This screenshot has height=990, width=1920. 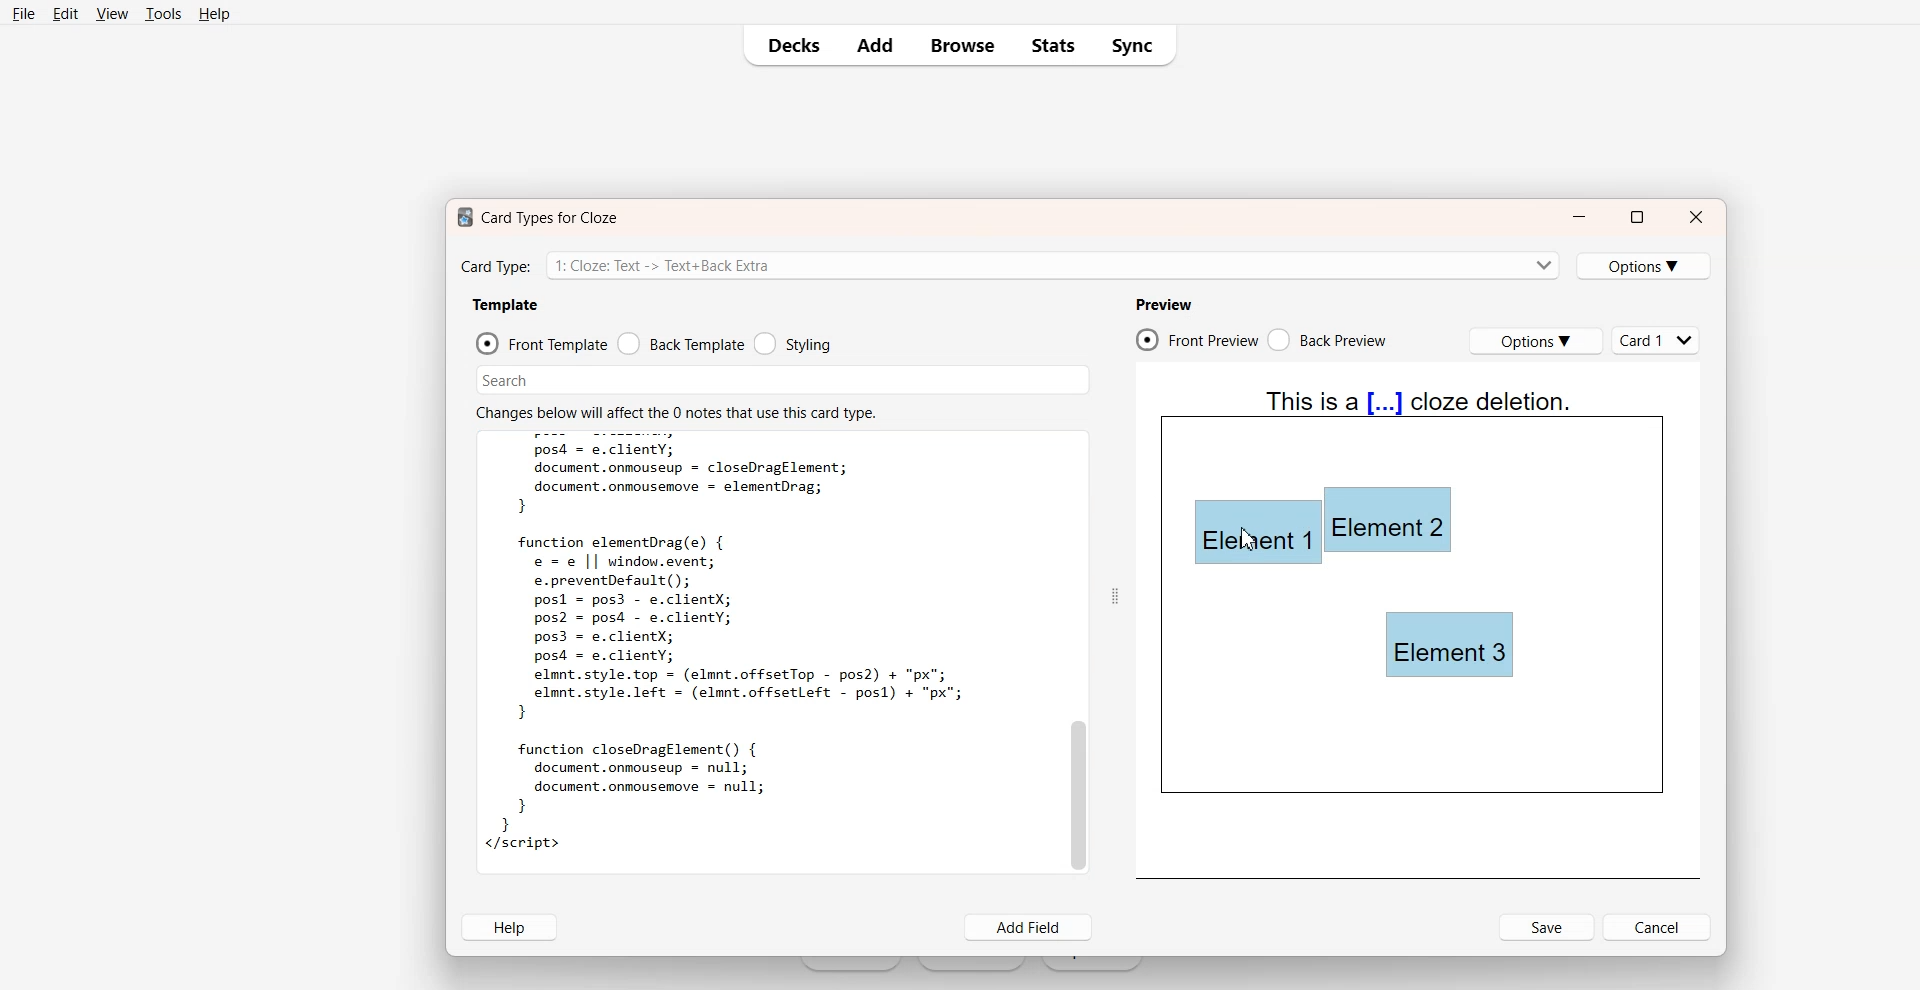 I want to click on Search, so click(x=784, y=380).